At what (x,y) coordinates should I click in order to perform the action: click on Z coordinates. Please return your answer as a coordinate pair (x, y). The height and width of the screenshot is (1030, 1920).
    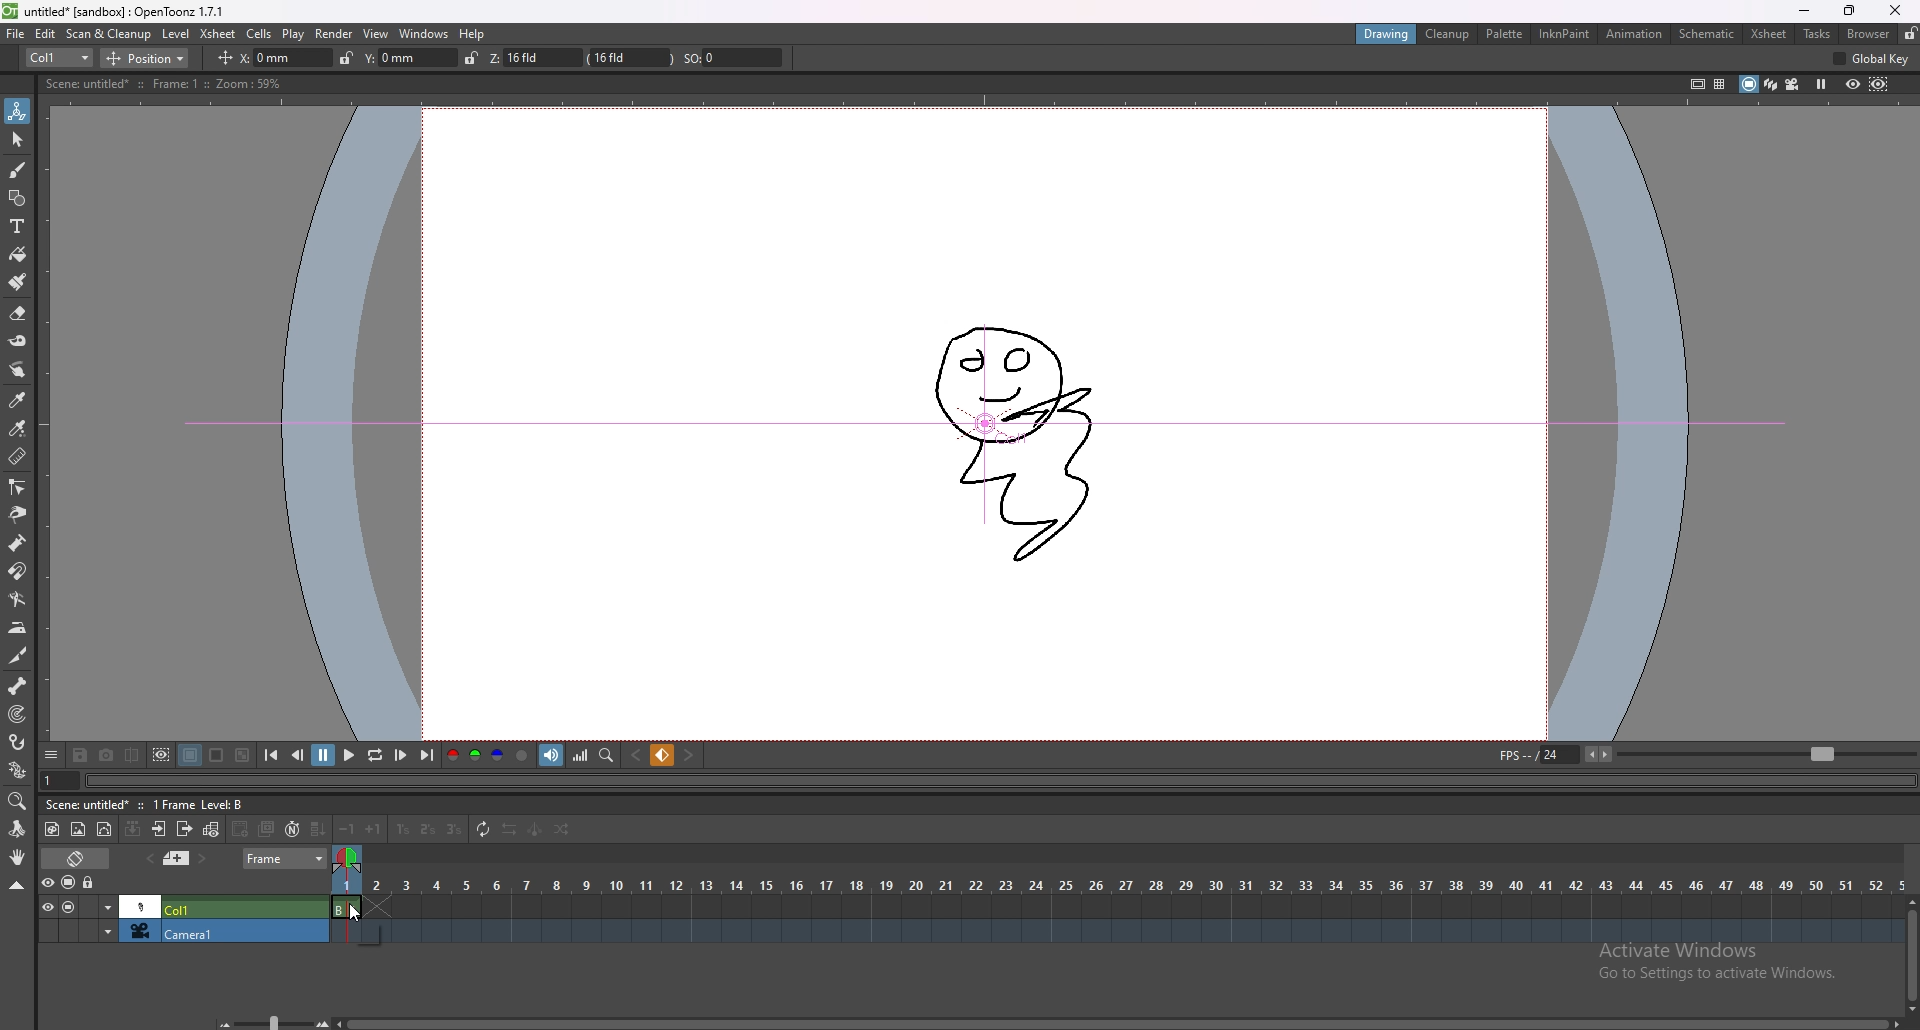
    Looking at the image, I should click on (601, 58).